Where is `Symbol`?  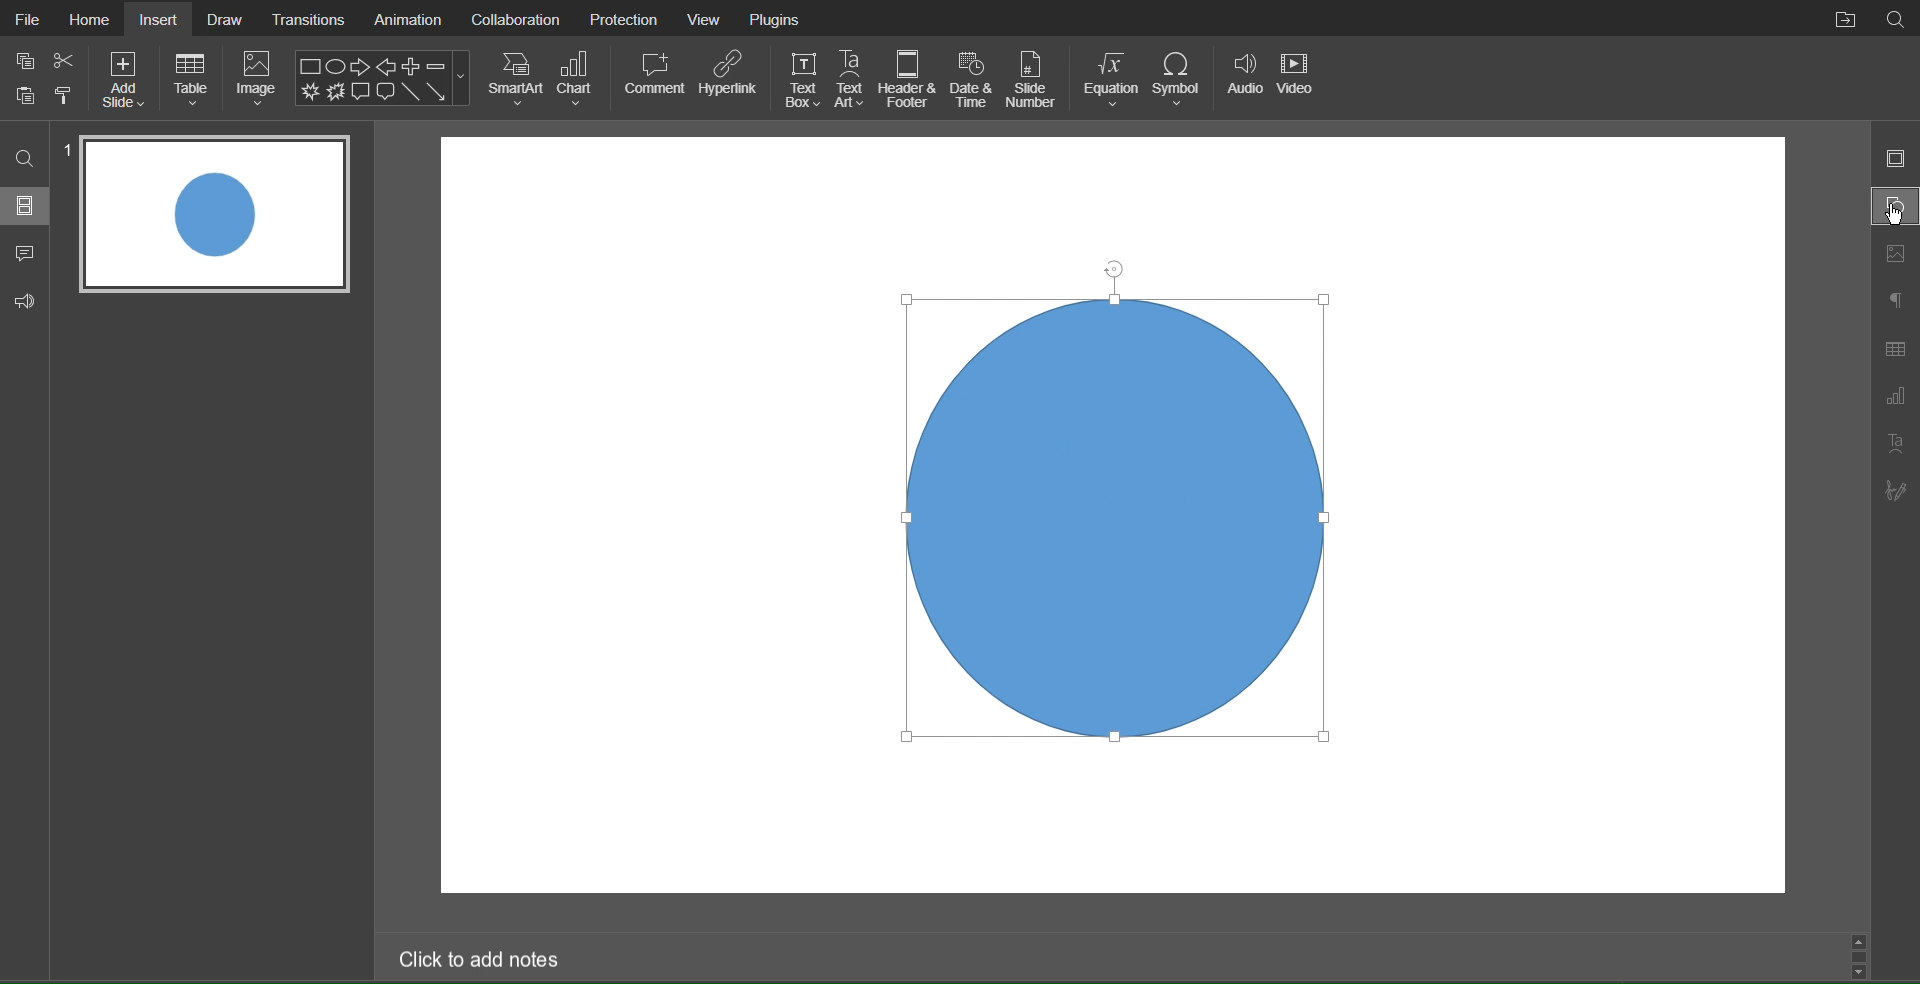
Symbol is located at coordinates (1181, 80).